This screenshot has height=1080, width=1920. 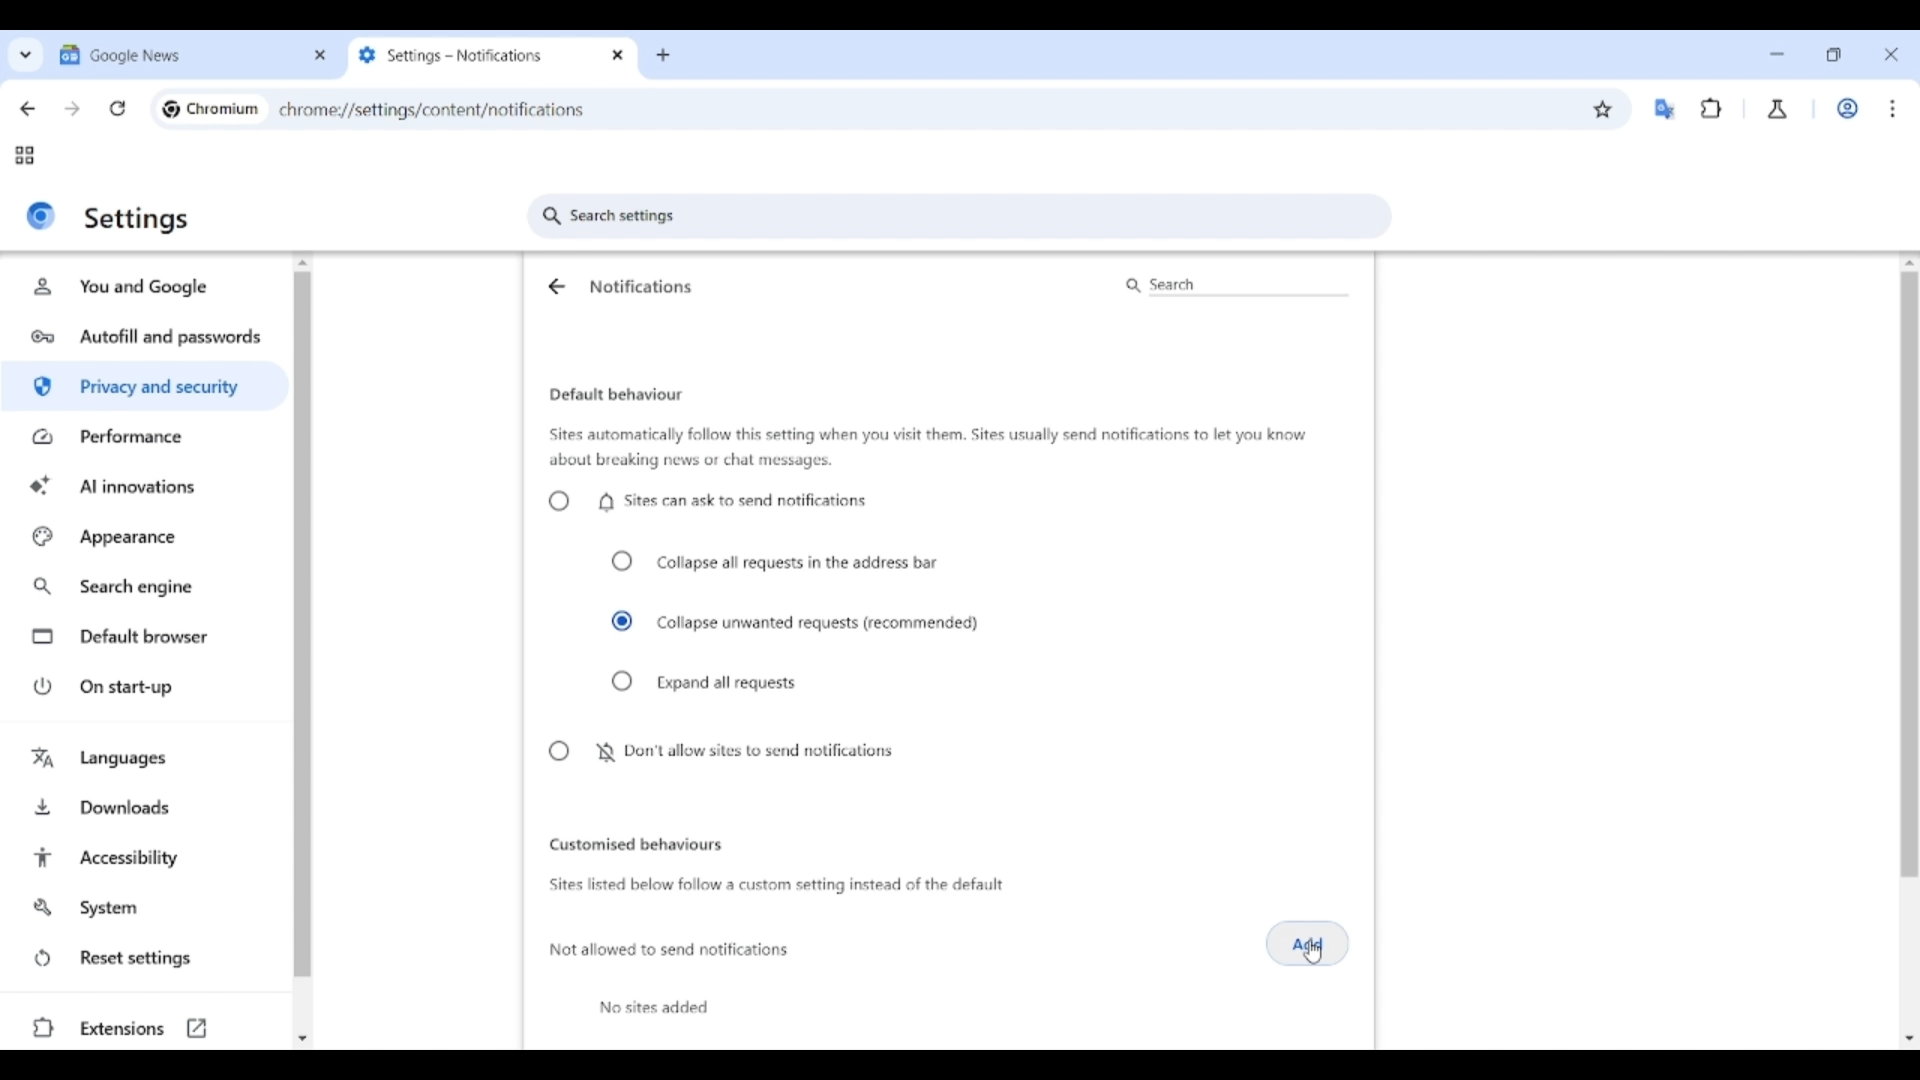 What do you see at coordinates (774, 886) in the screenshot?
I see `Sites listed below follow a custom setting instead of the default` at bounding box center [774, 886].